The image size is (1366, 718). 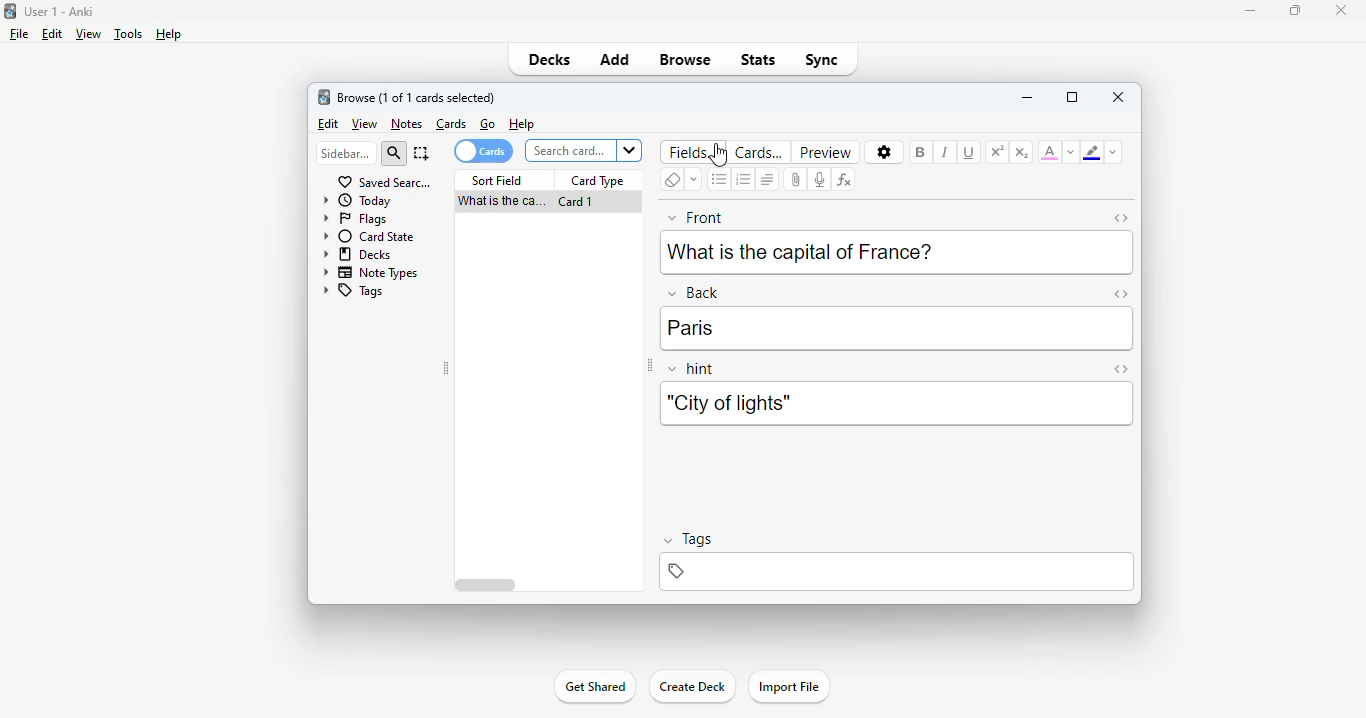 I want to click on change color, so click(x=1113, y=152).